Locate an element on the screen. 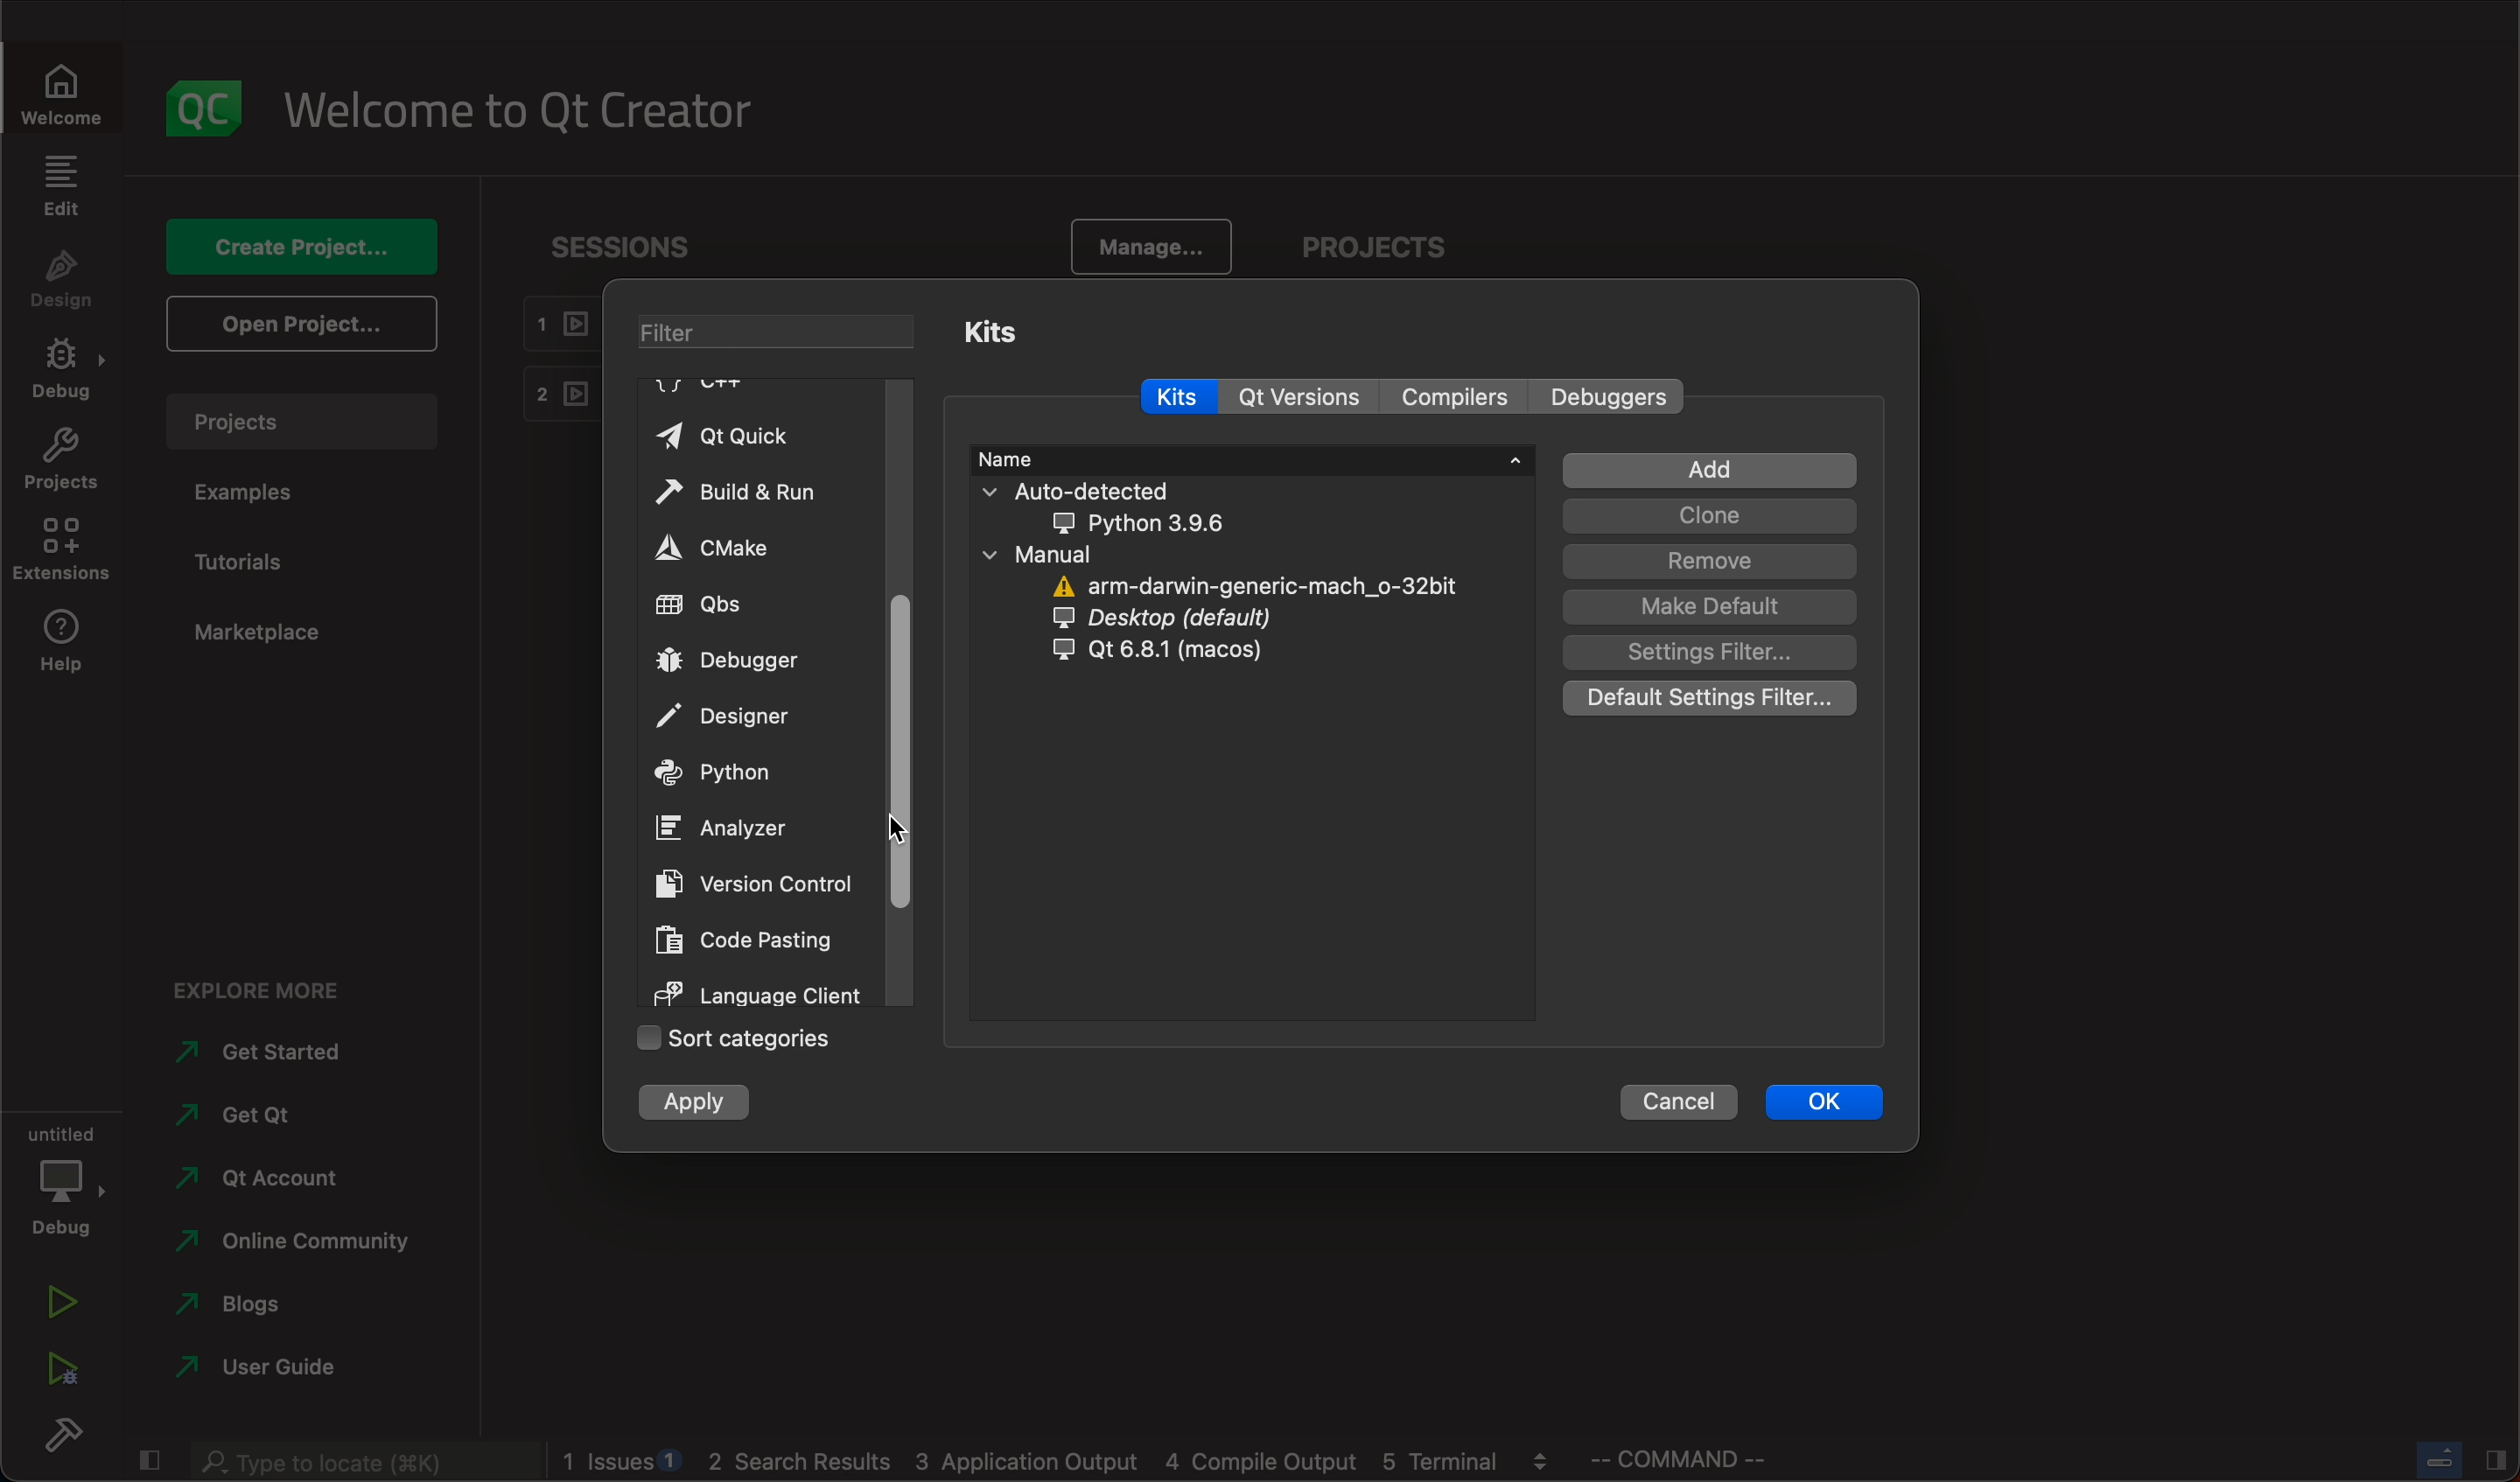 The width and height of the screenshot is (2520, 1482). version is located at coordinates (760, 886).